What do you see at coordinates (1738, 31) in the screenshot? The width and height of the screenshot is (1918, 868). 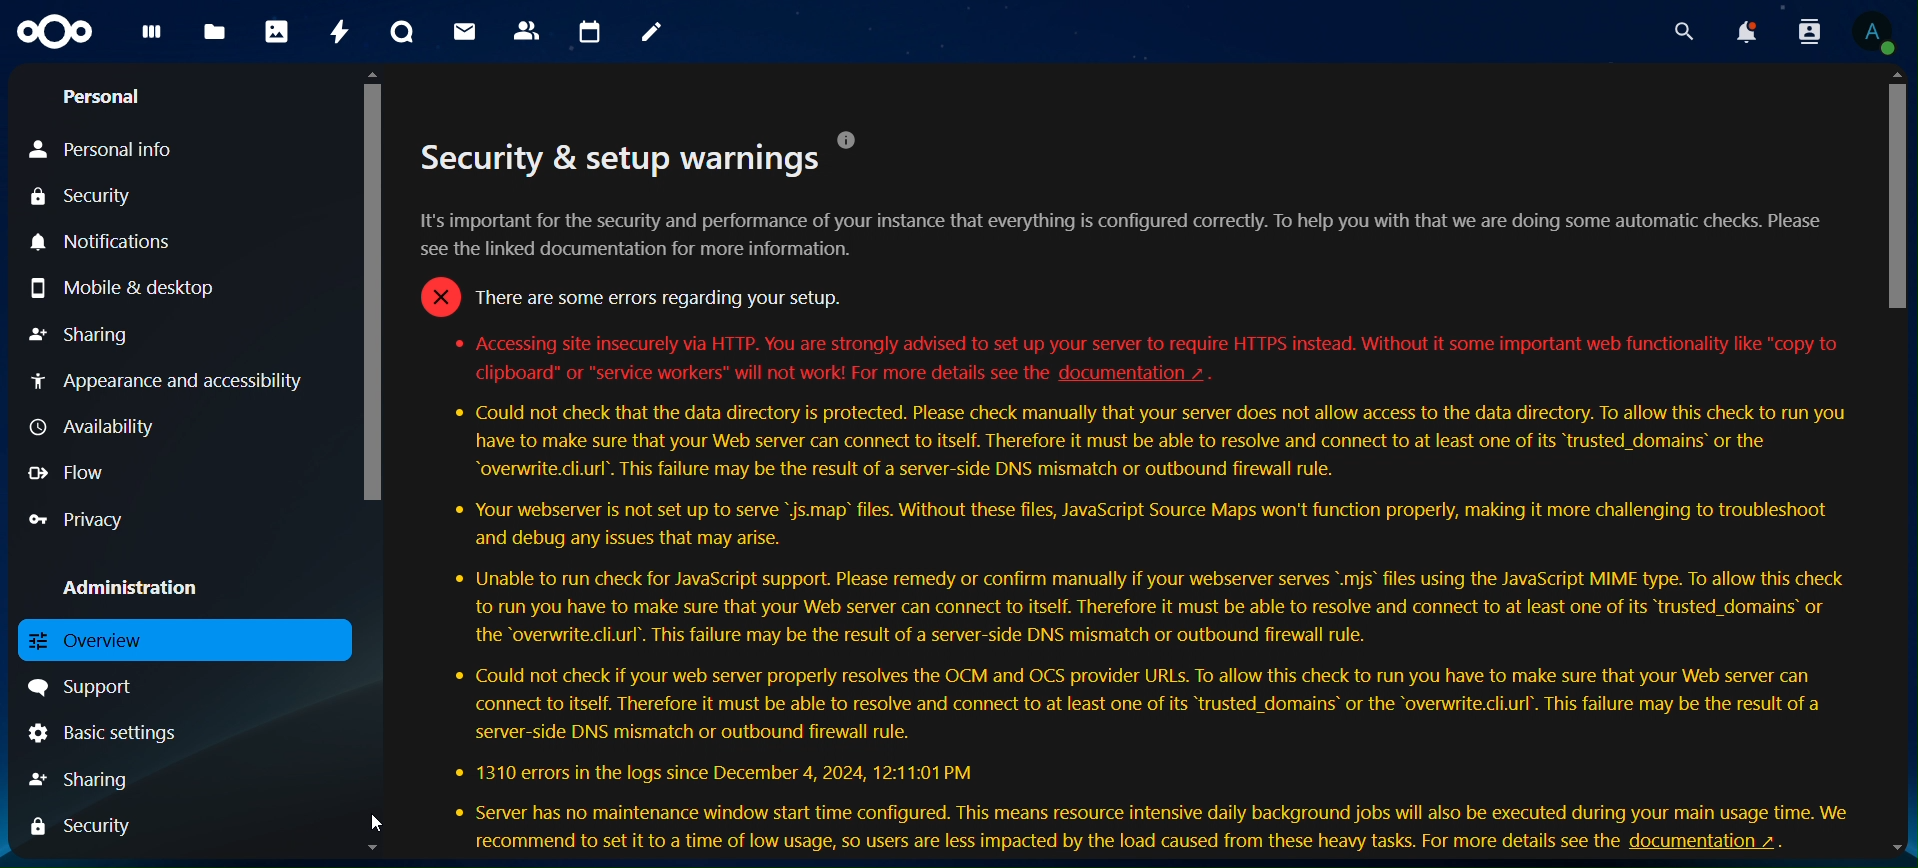 I see `notifications` at bounding box center [1738, 31].